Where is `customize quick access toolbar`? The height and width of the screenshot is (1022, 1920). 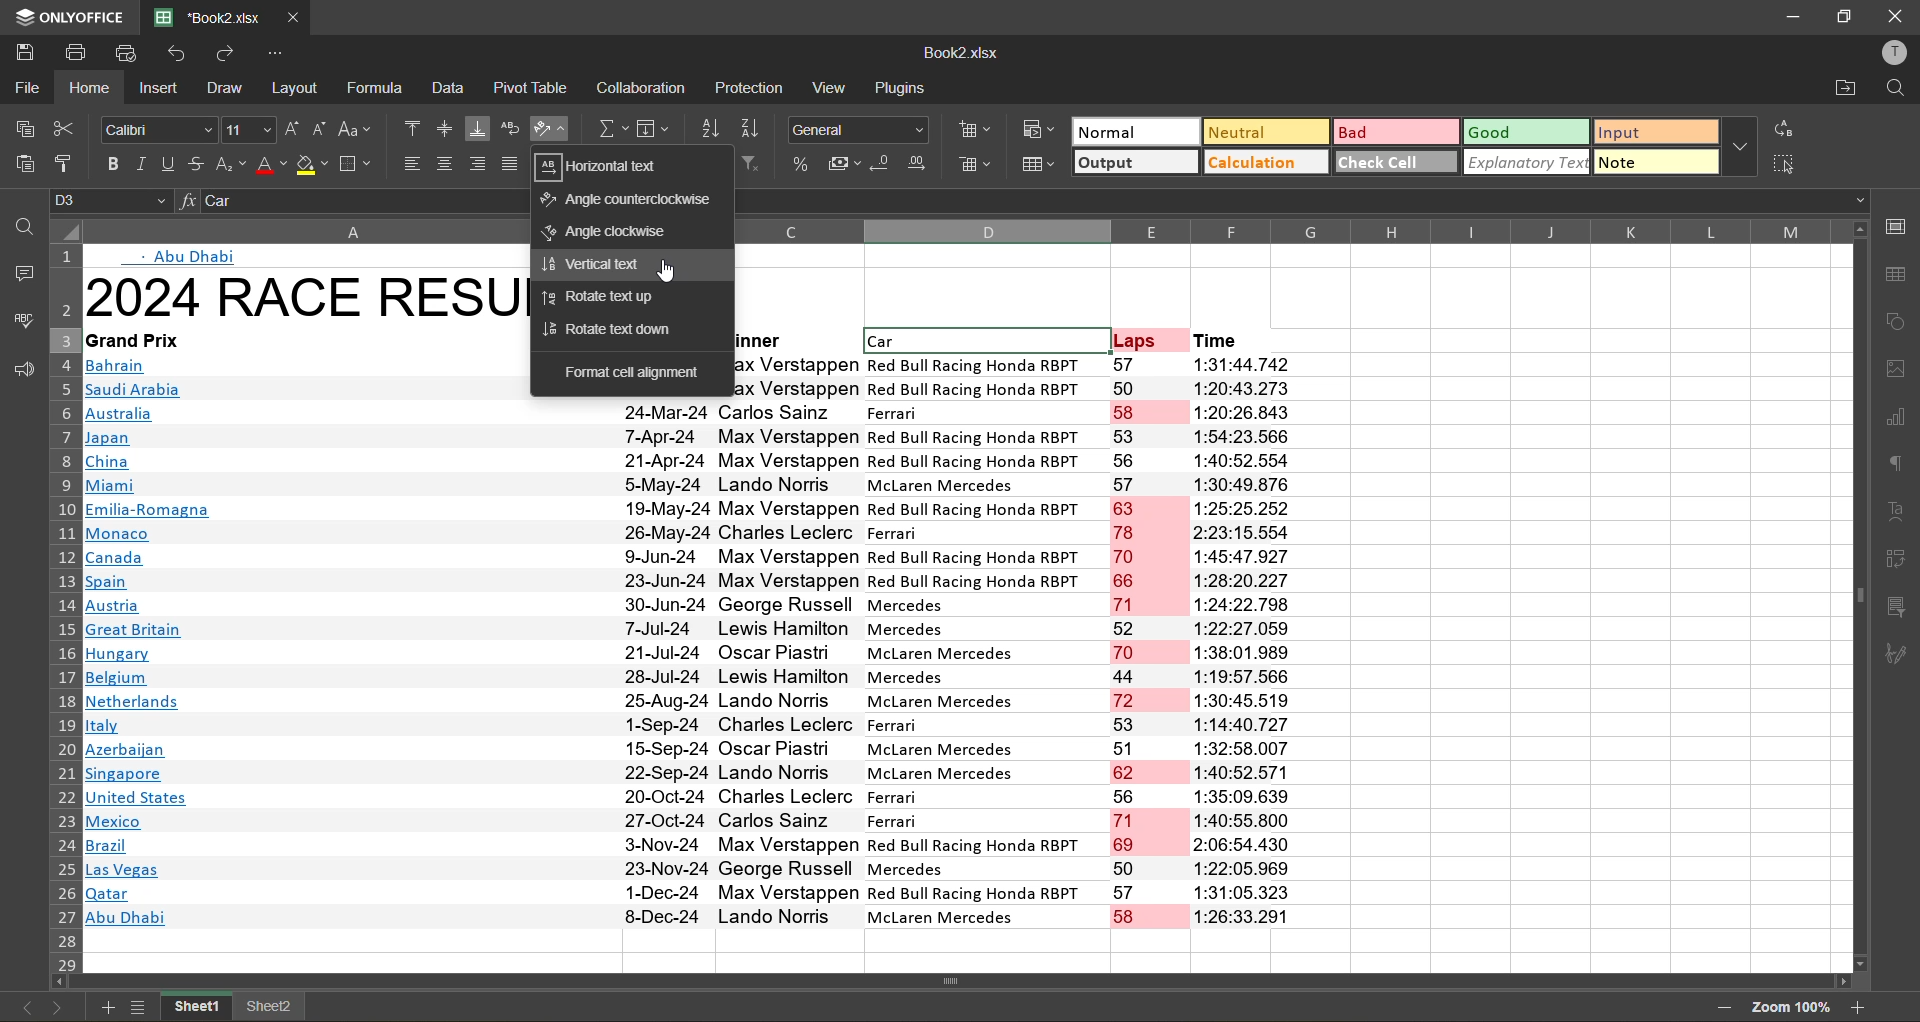
customize quick access toolbar is located at coordinates (276, 53).